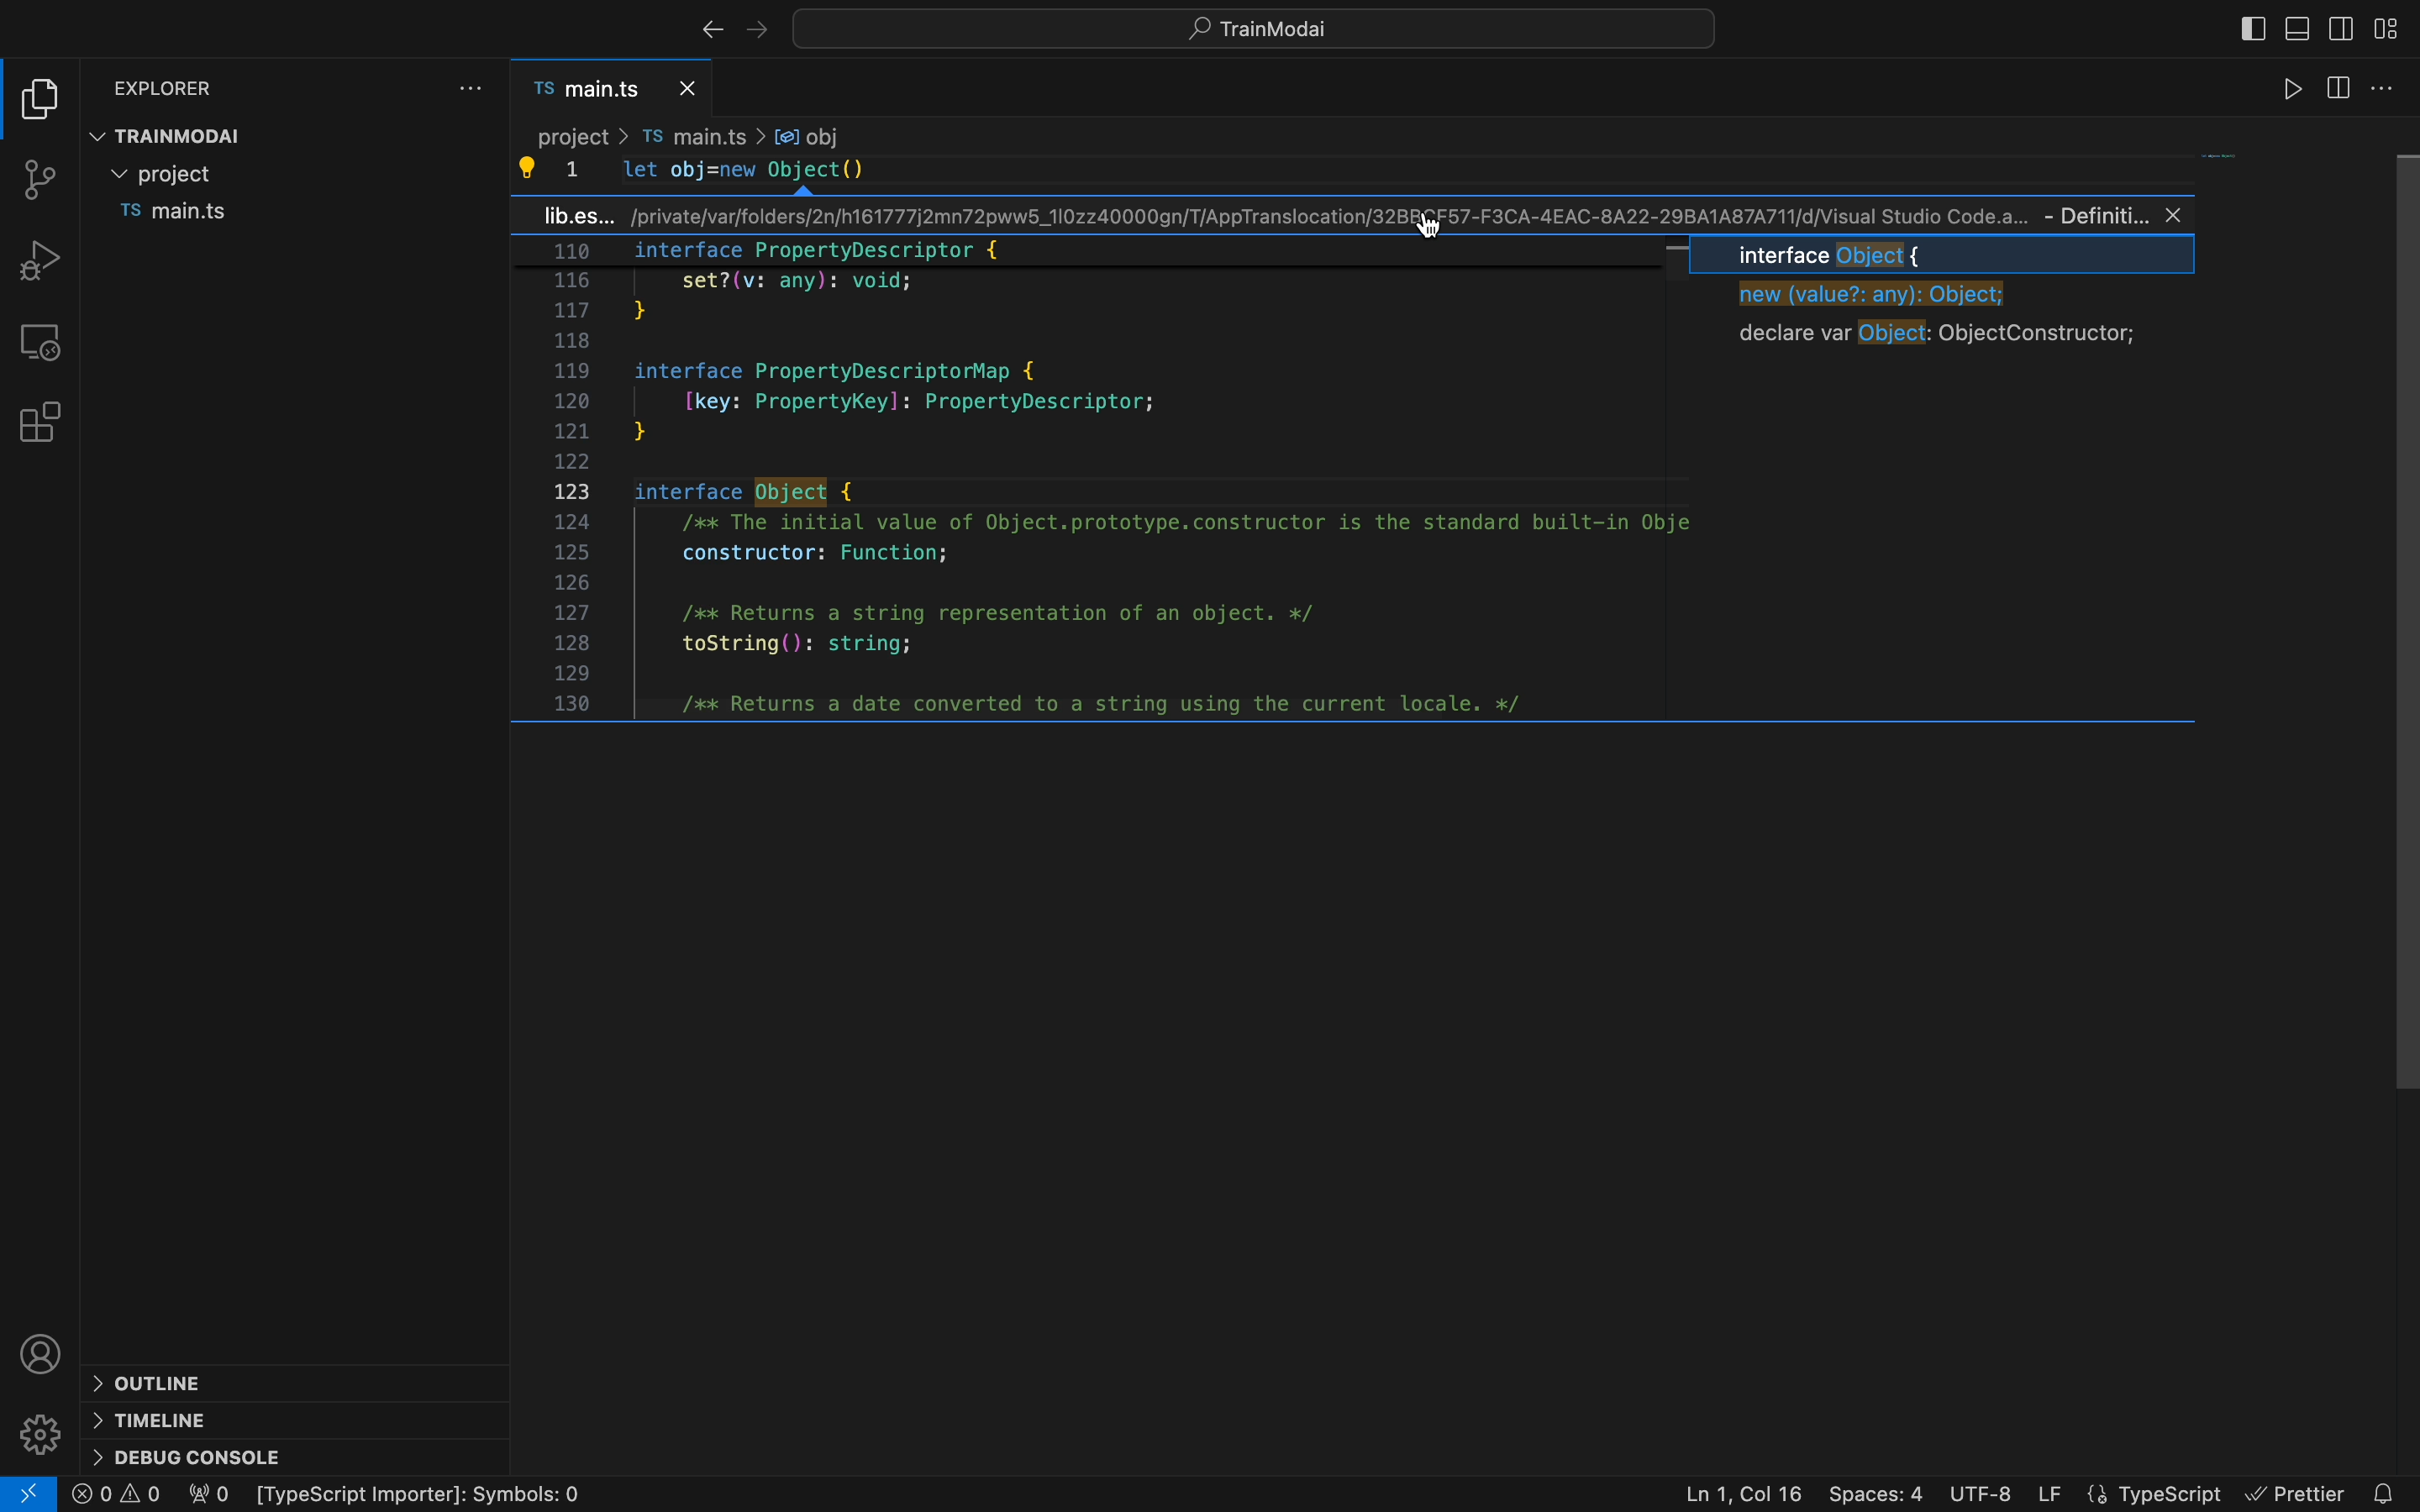  Describe the element at coordinates (2293, 37) in the screenshot. I see `TOGGLE PRIMARY` at that location.